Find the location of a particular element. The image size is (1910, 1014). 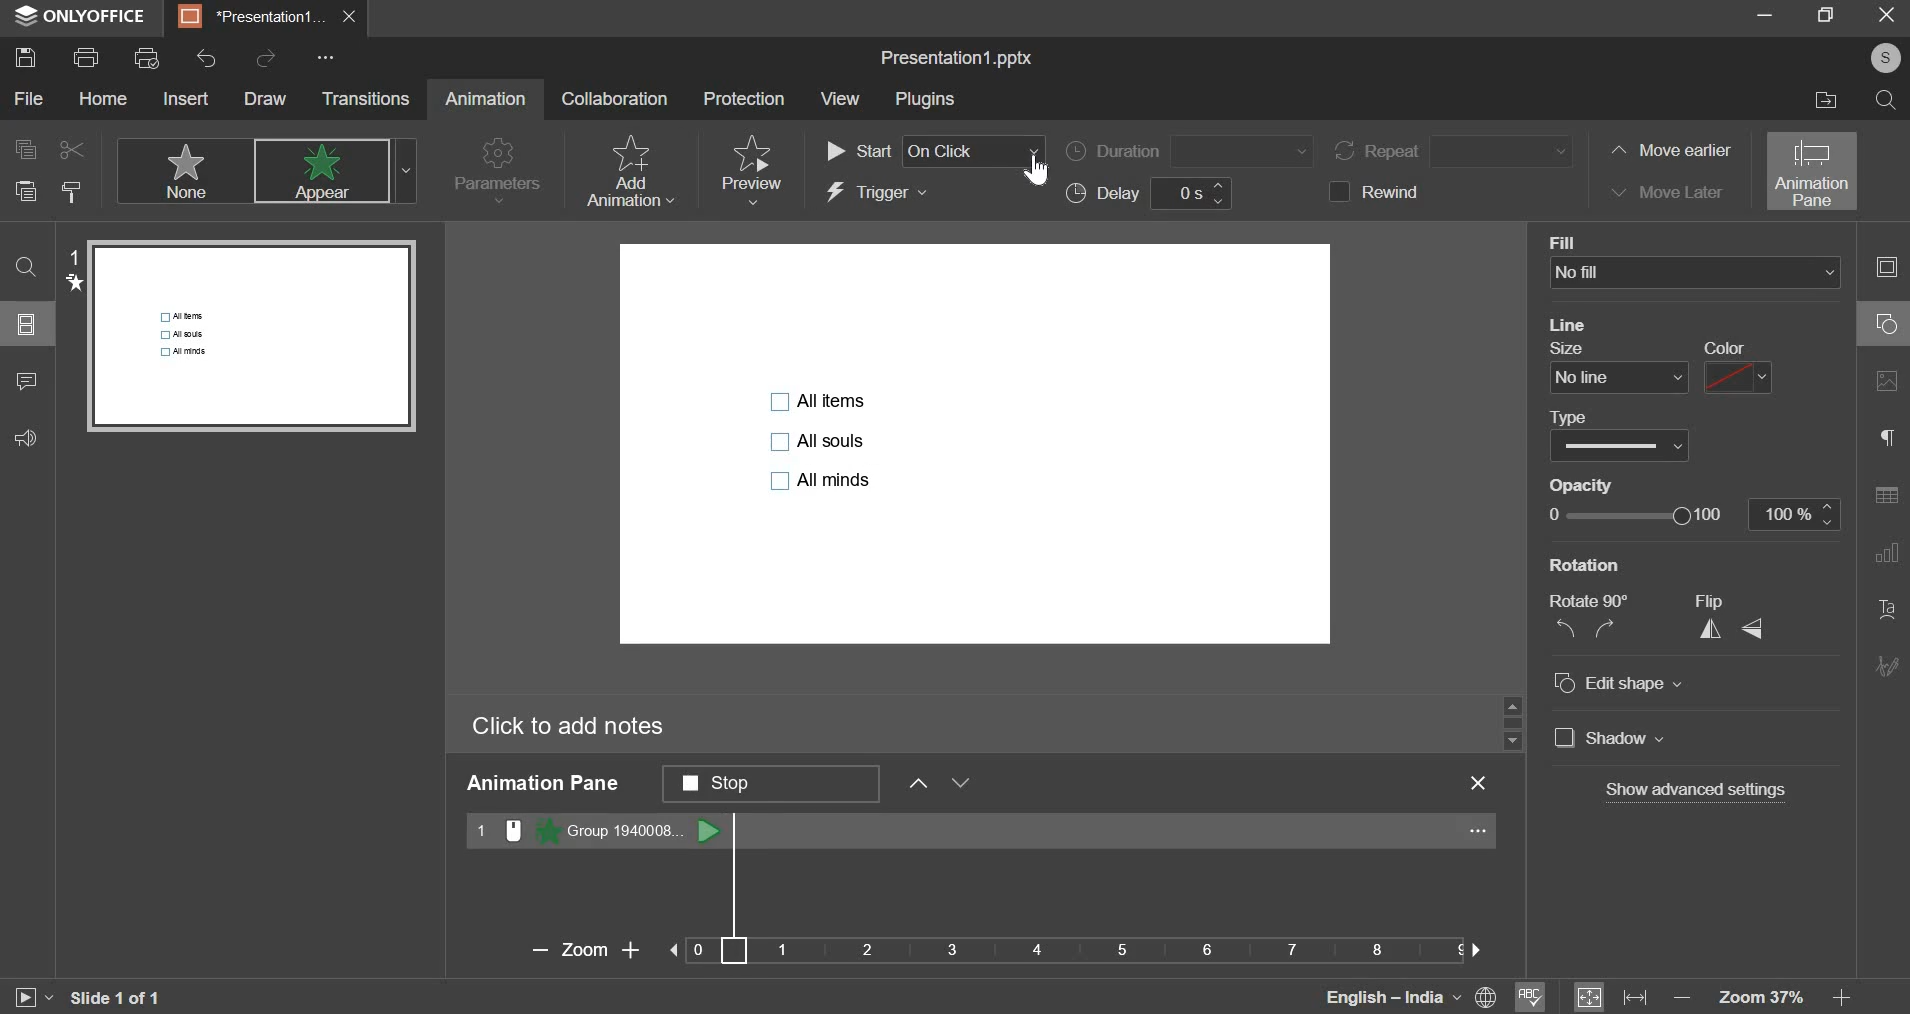

preview is located at coordinates (750, 169).